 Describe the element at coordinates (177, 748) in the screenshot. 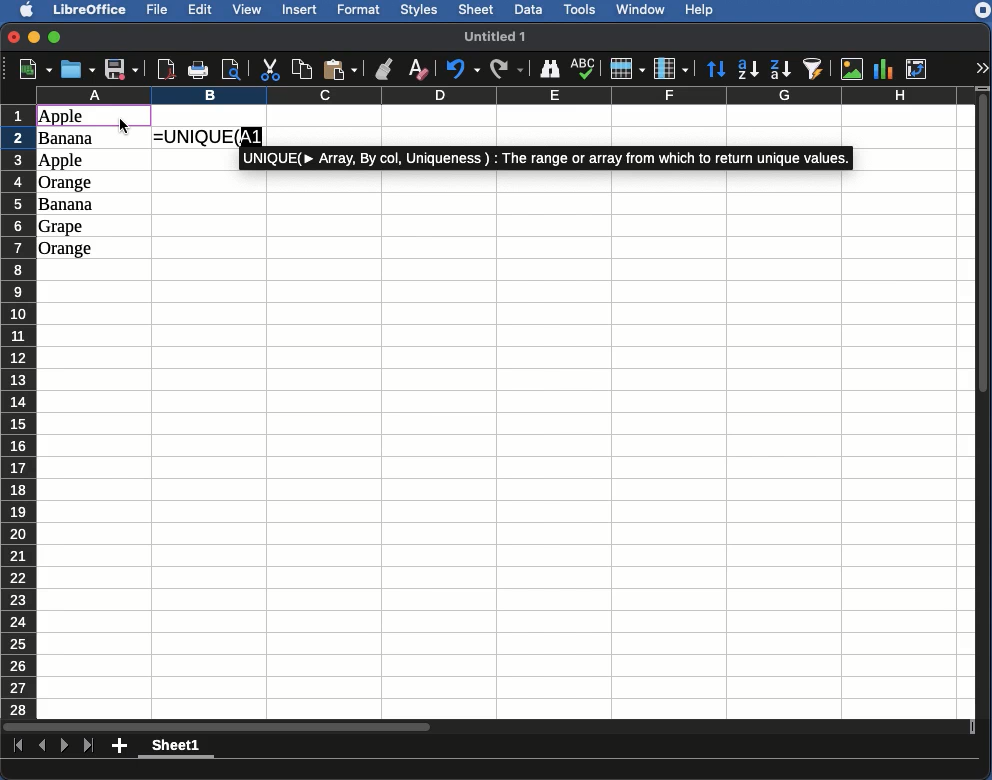

I see `Sheet1` at that location.